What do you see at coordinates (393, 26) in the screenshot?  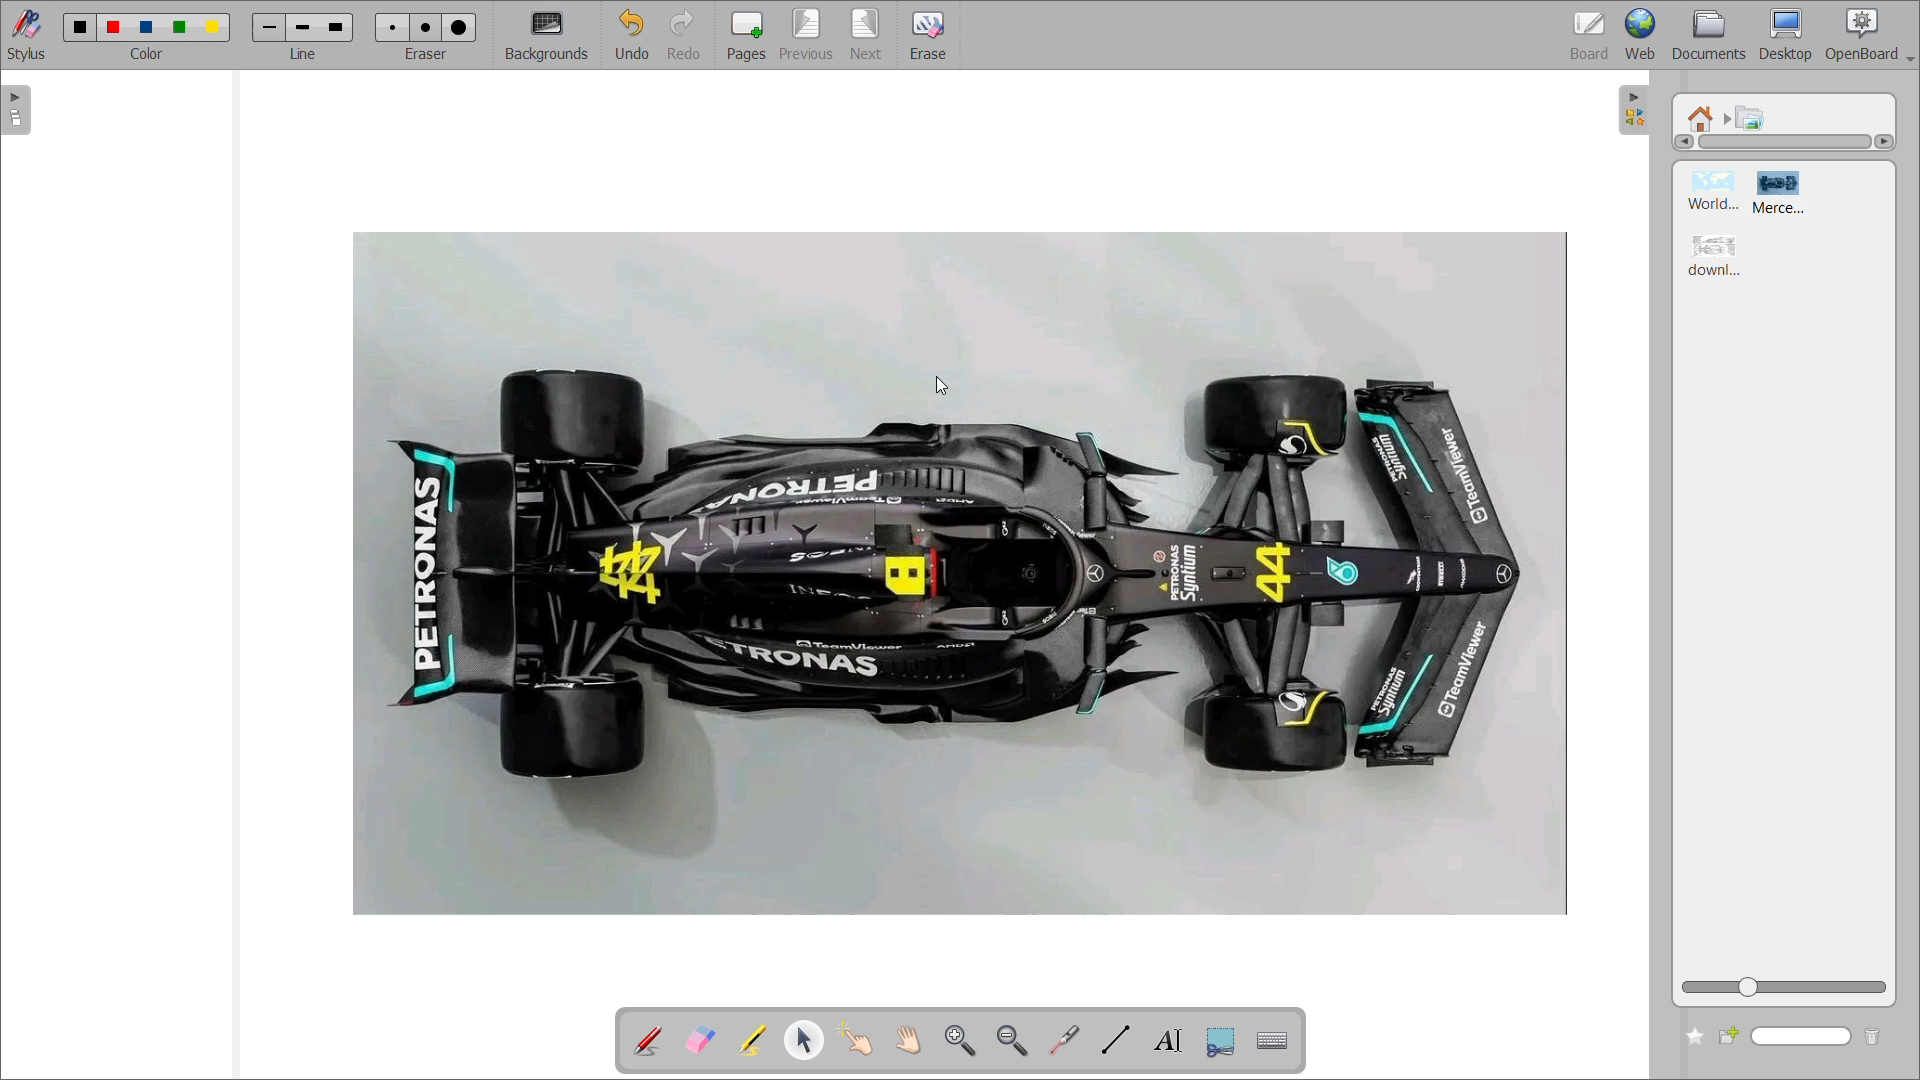 I see `eraser 1` at bounding box center [393, 26].